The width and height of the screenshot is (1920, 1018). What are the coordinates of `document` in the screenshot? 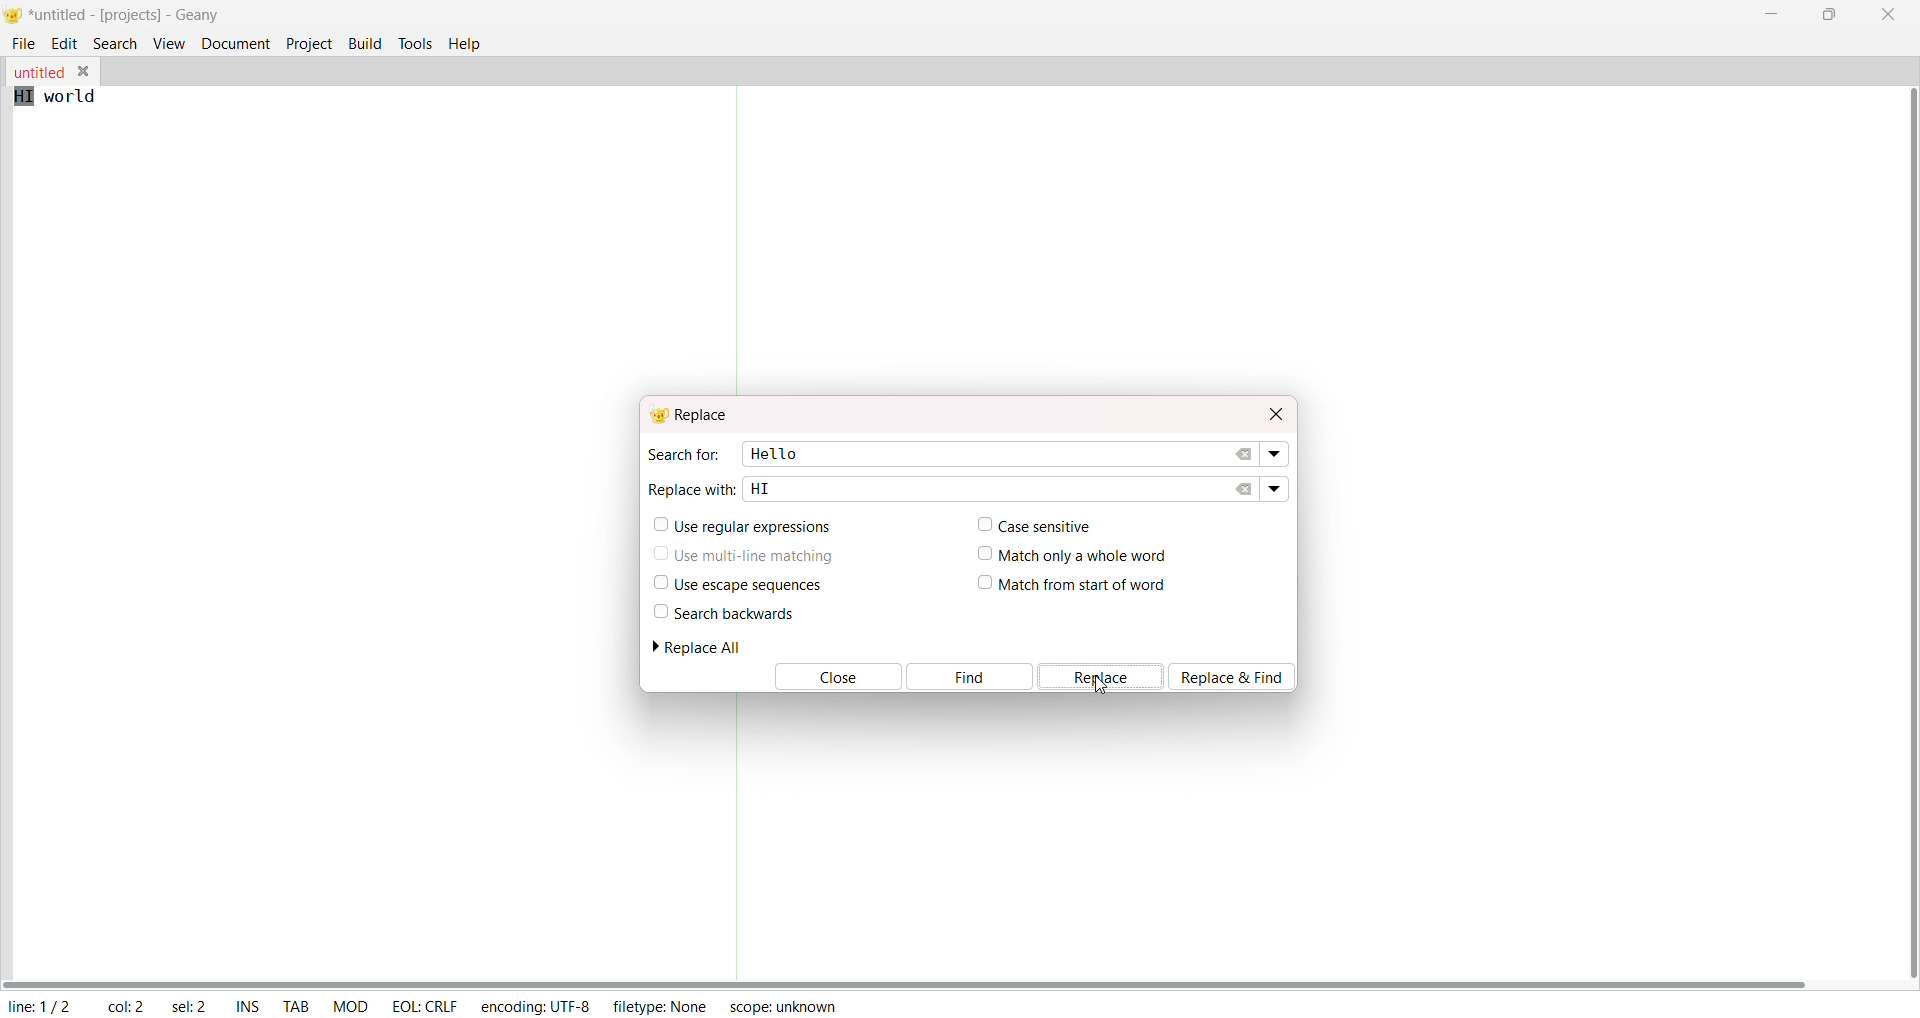 It's located at (236, 42).